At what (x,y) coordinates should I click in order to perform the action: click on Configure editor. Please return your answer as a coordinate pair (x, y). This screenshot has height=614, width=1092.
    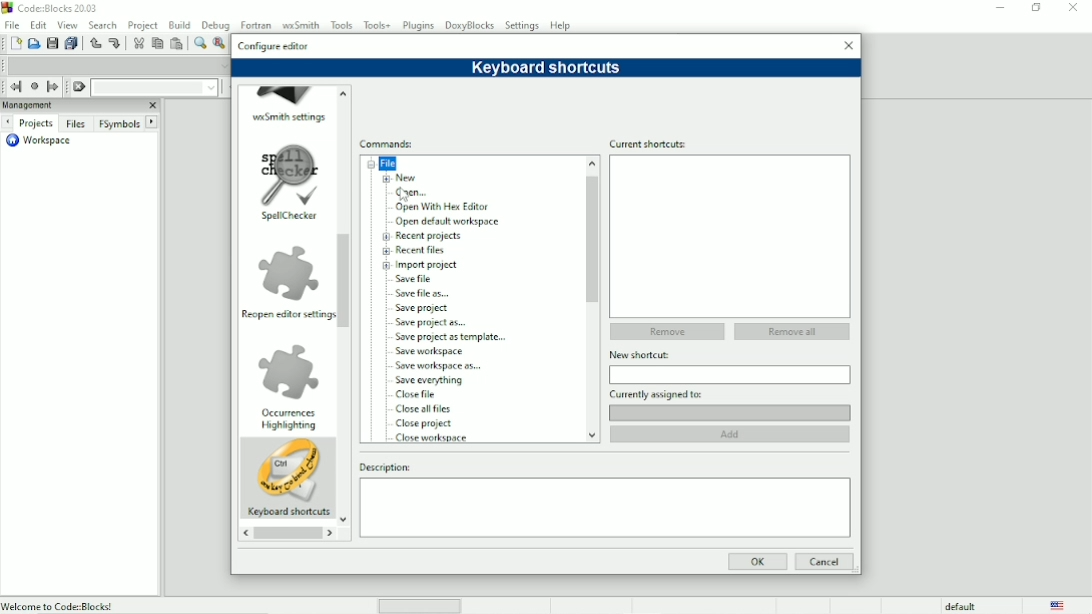
    Looking at the image, I should click on (274, 44).